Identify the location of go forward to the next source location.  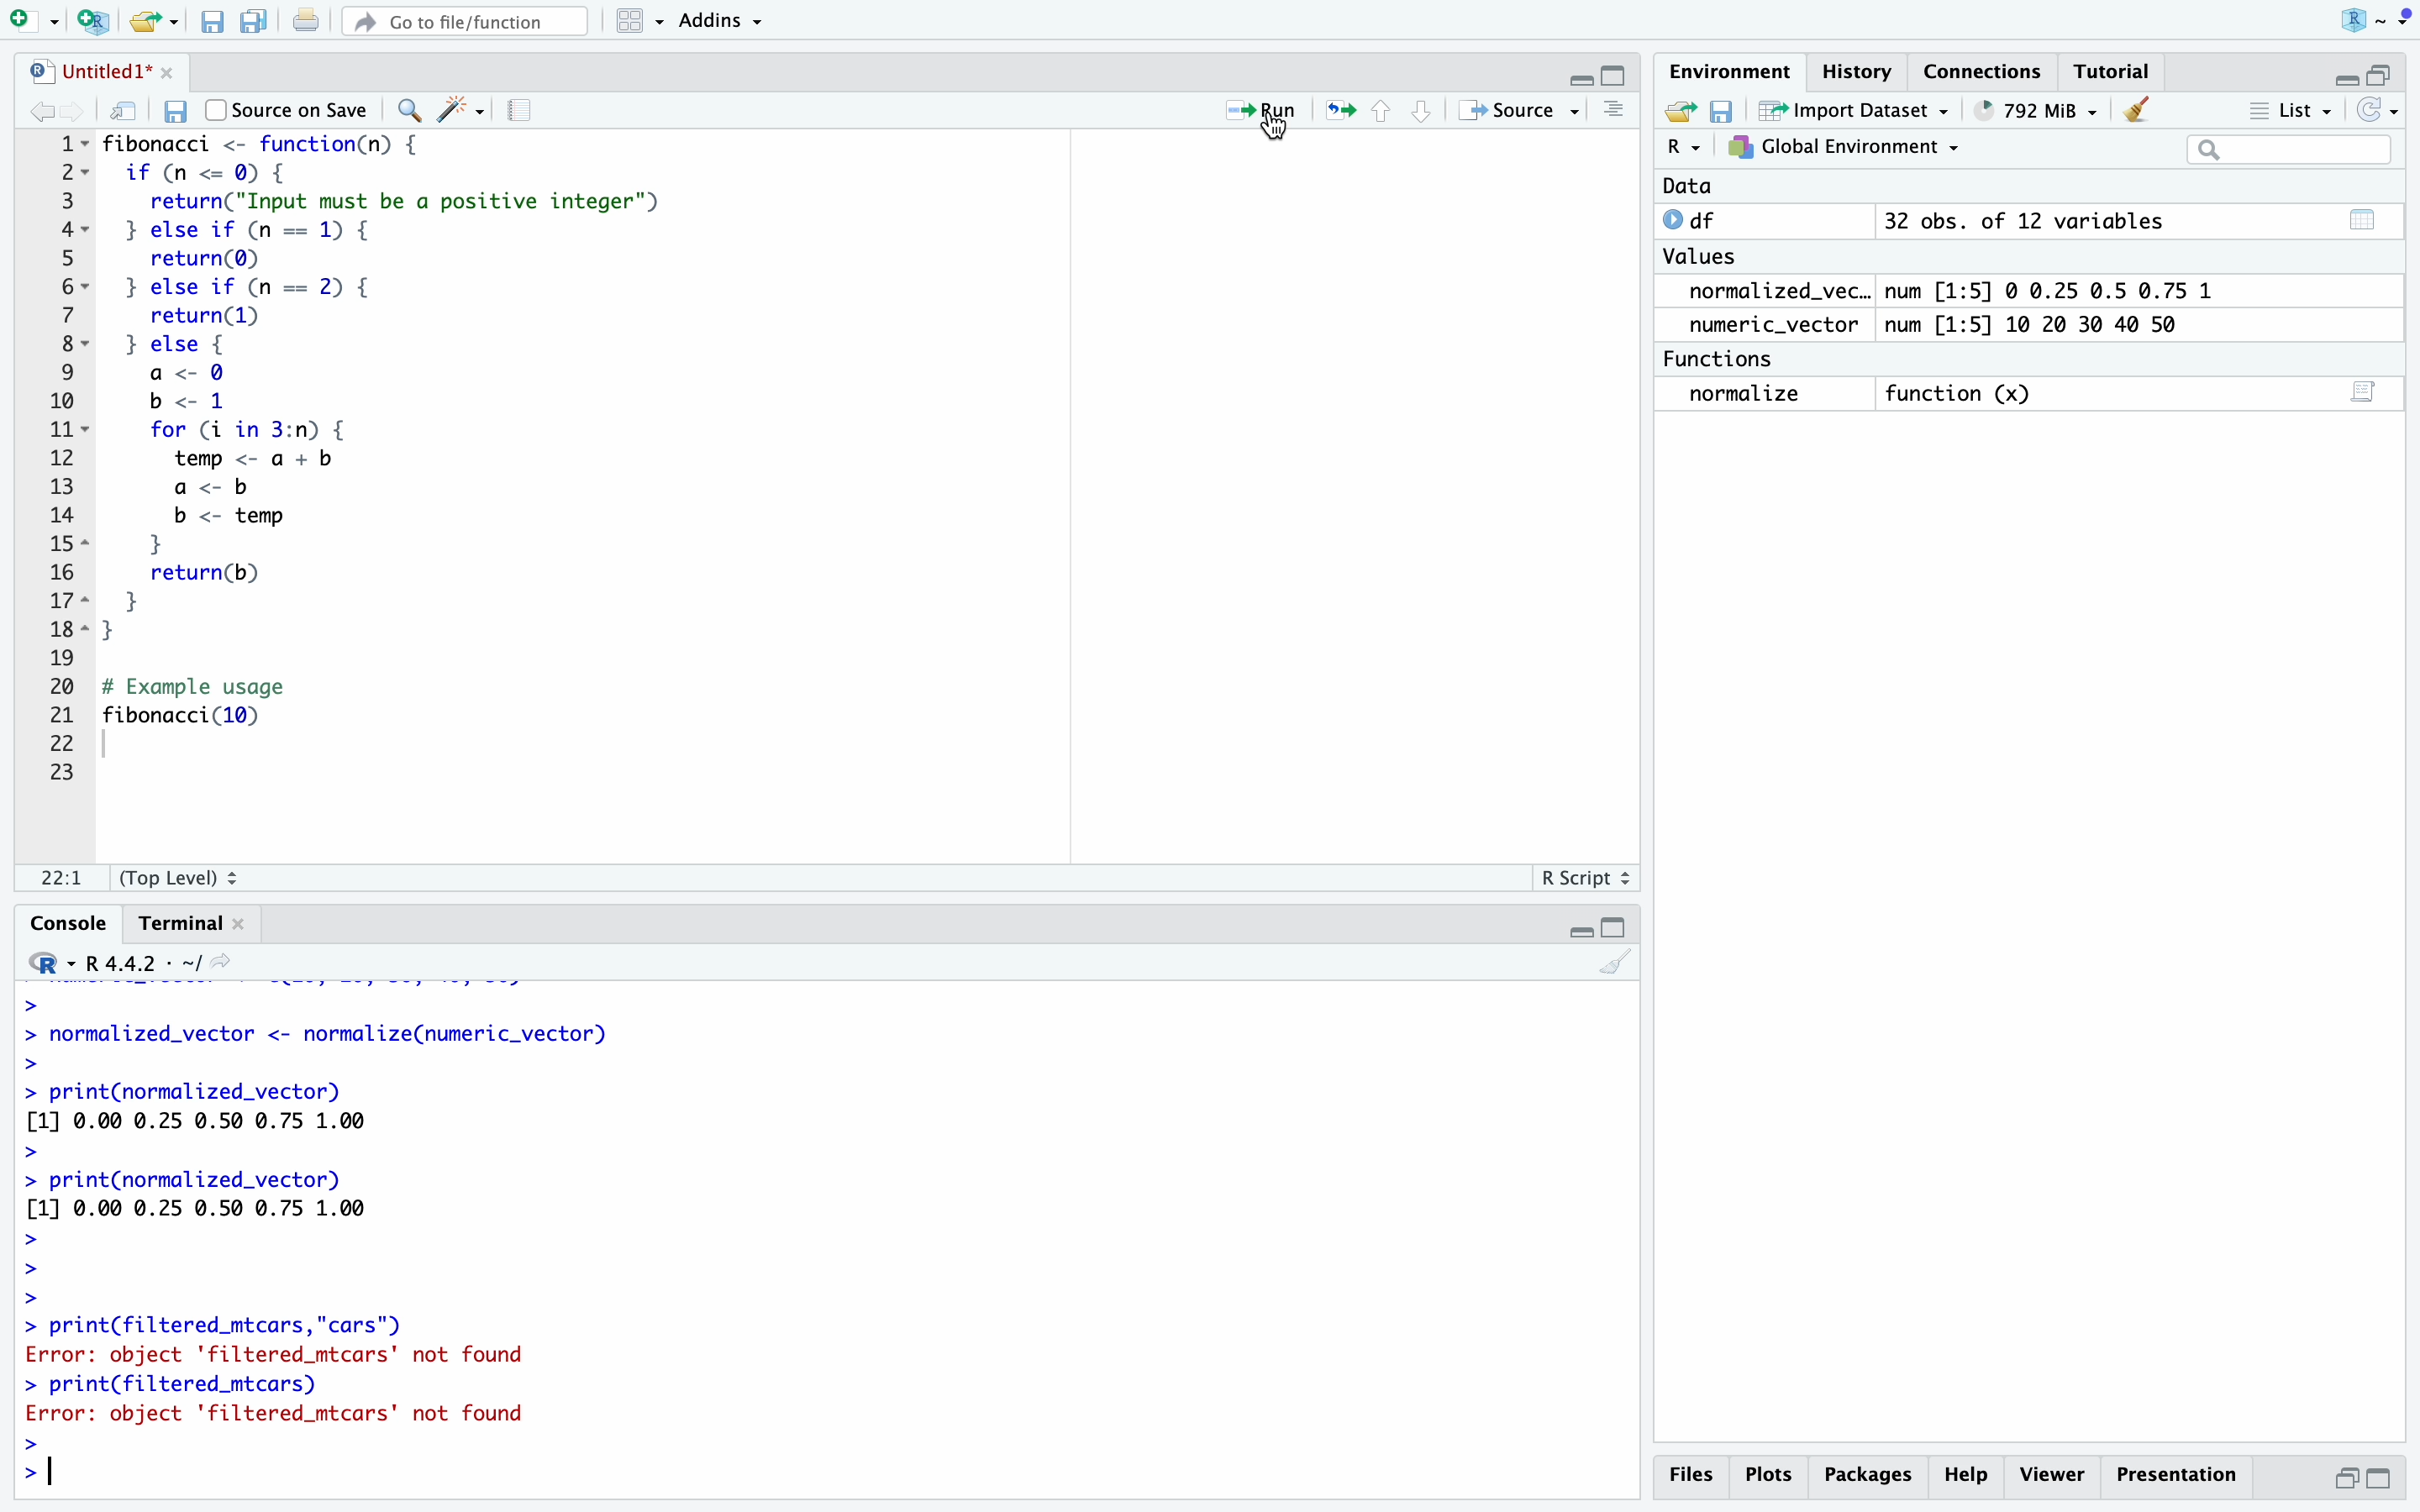
(75, 111).